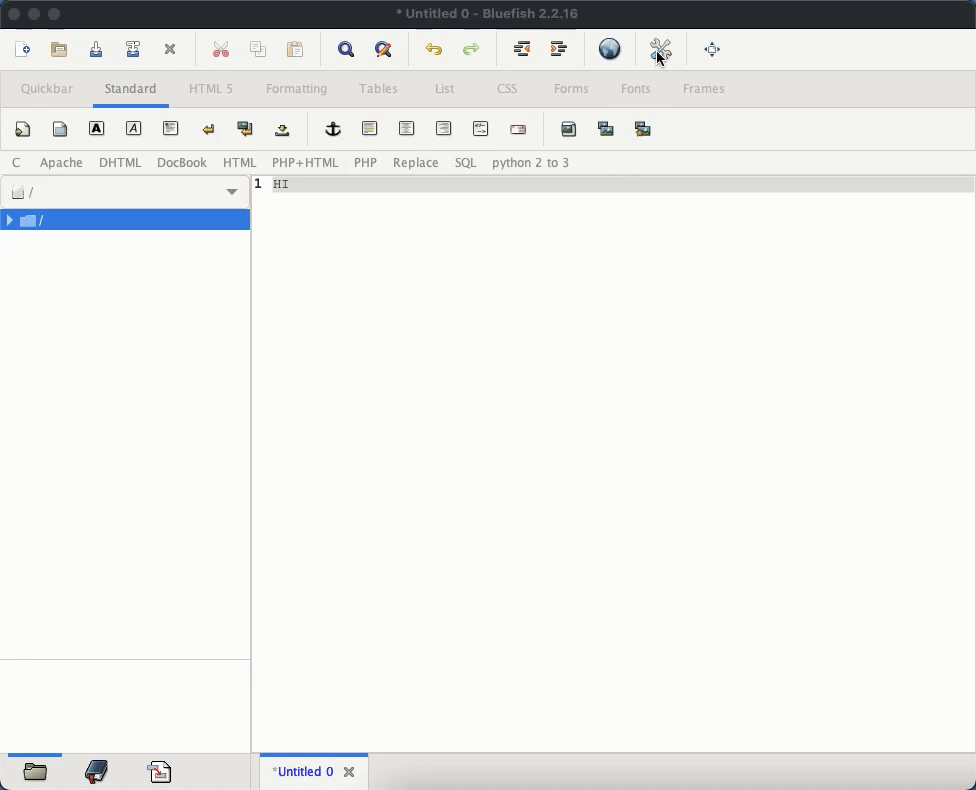 This screenshot has height=790, width=976. Describe the element at coordinates (297, 89) in the screenshot. I see `formatting` at that location.